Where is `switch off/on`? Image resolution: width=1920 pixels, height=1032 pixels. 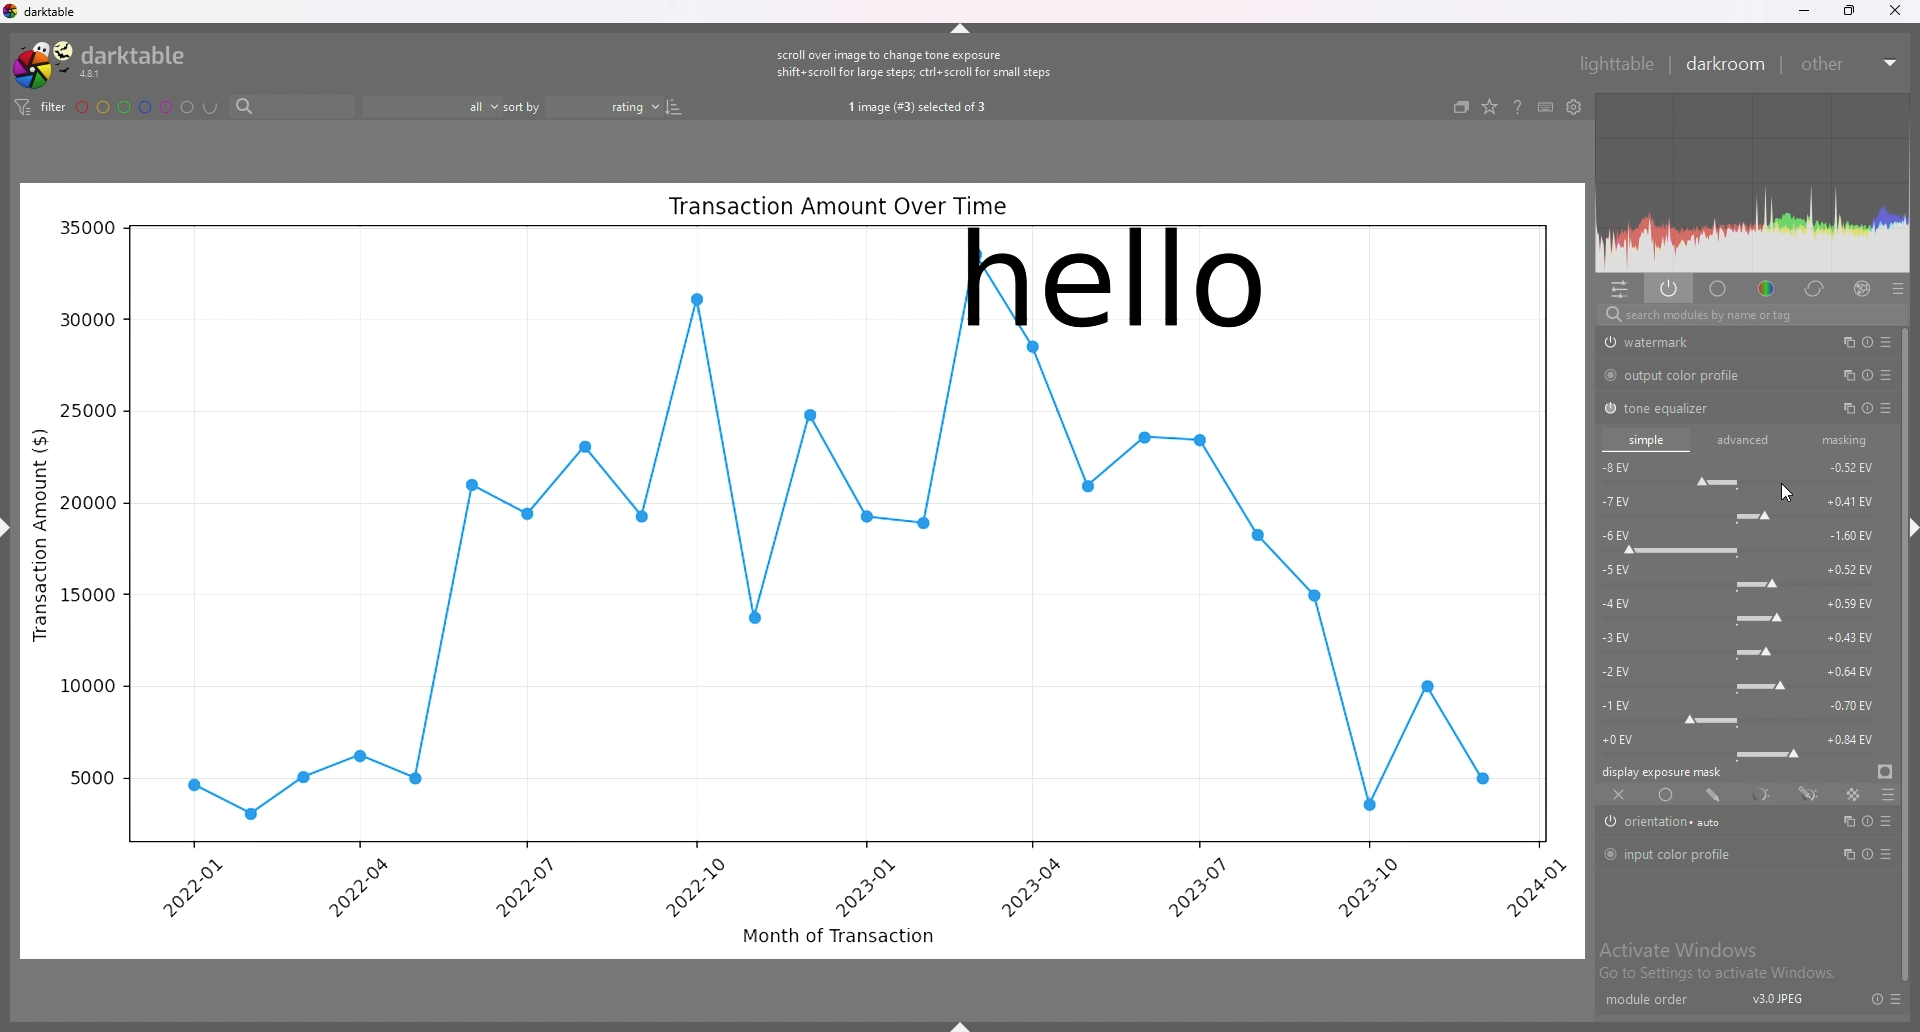 switch off/on is located at coordinates (1608, 408).